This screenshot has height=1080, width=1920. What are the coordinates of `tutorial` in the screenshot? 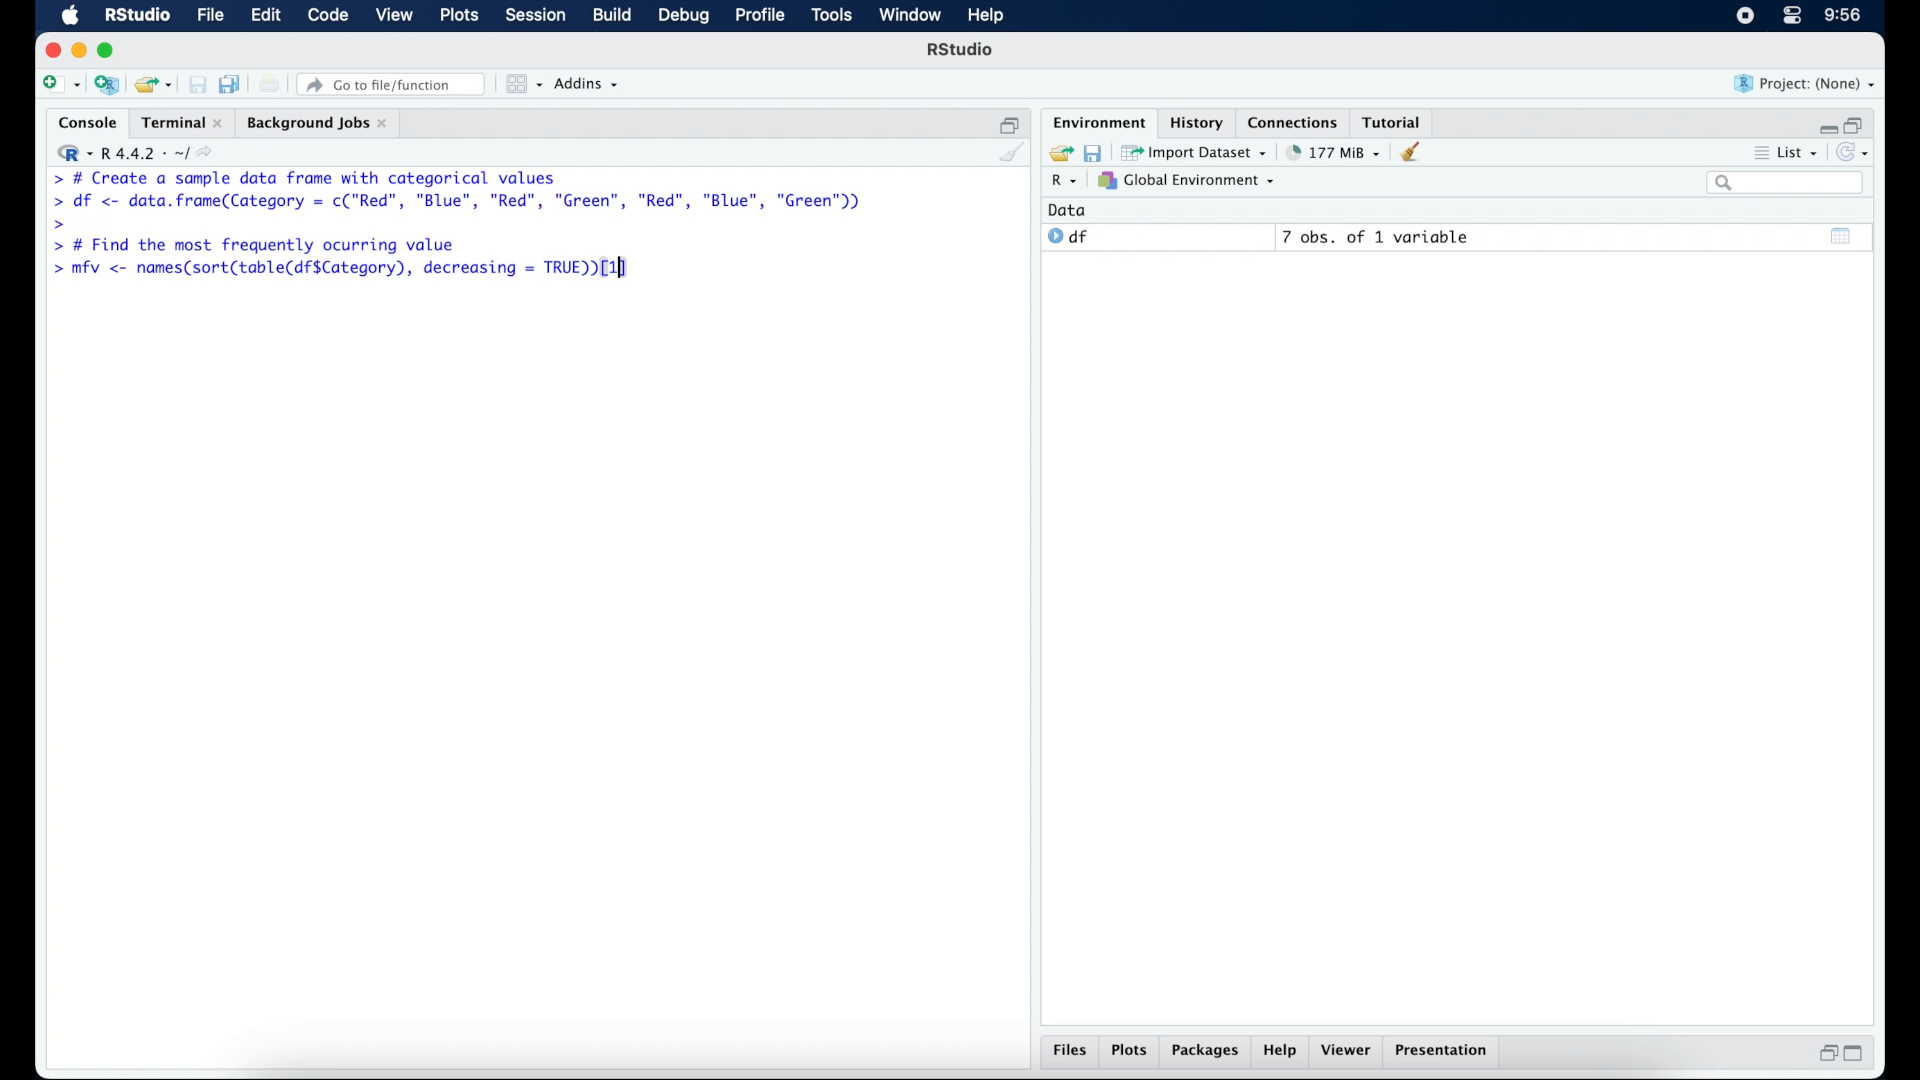 It's located at (1396, 121).